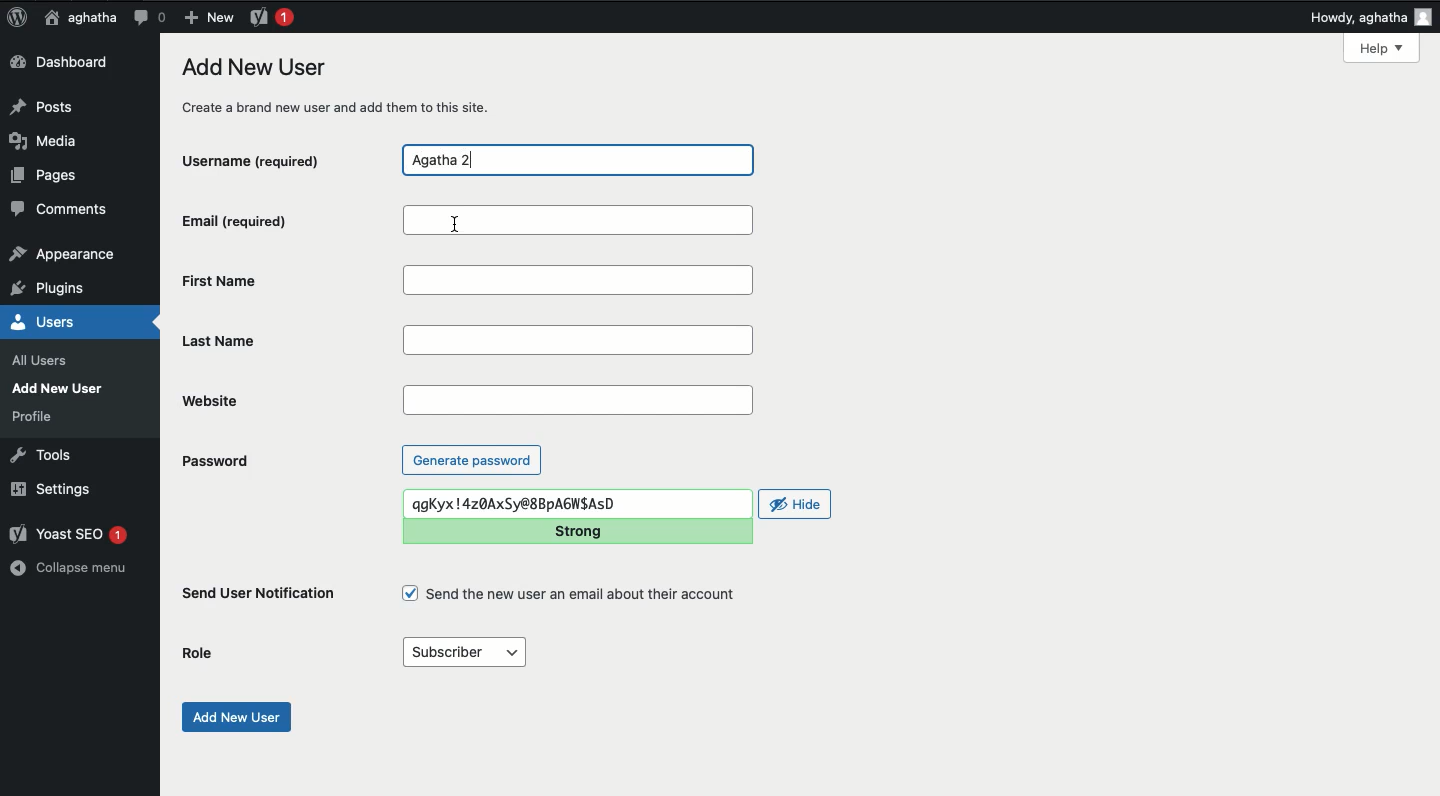 Image resolution: width=1440 pixels, height=796 pixels. What do you see at coordinates (58, 289) in the screenshot?
I see `plugins` at bounding box center [58, 289].